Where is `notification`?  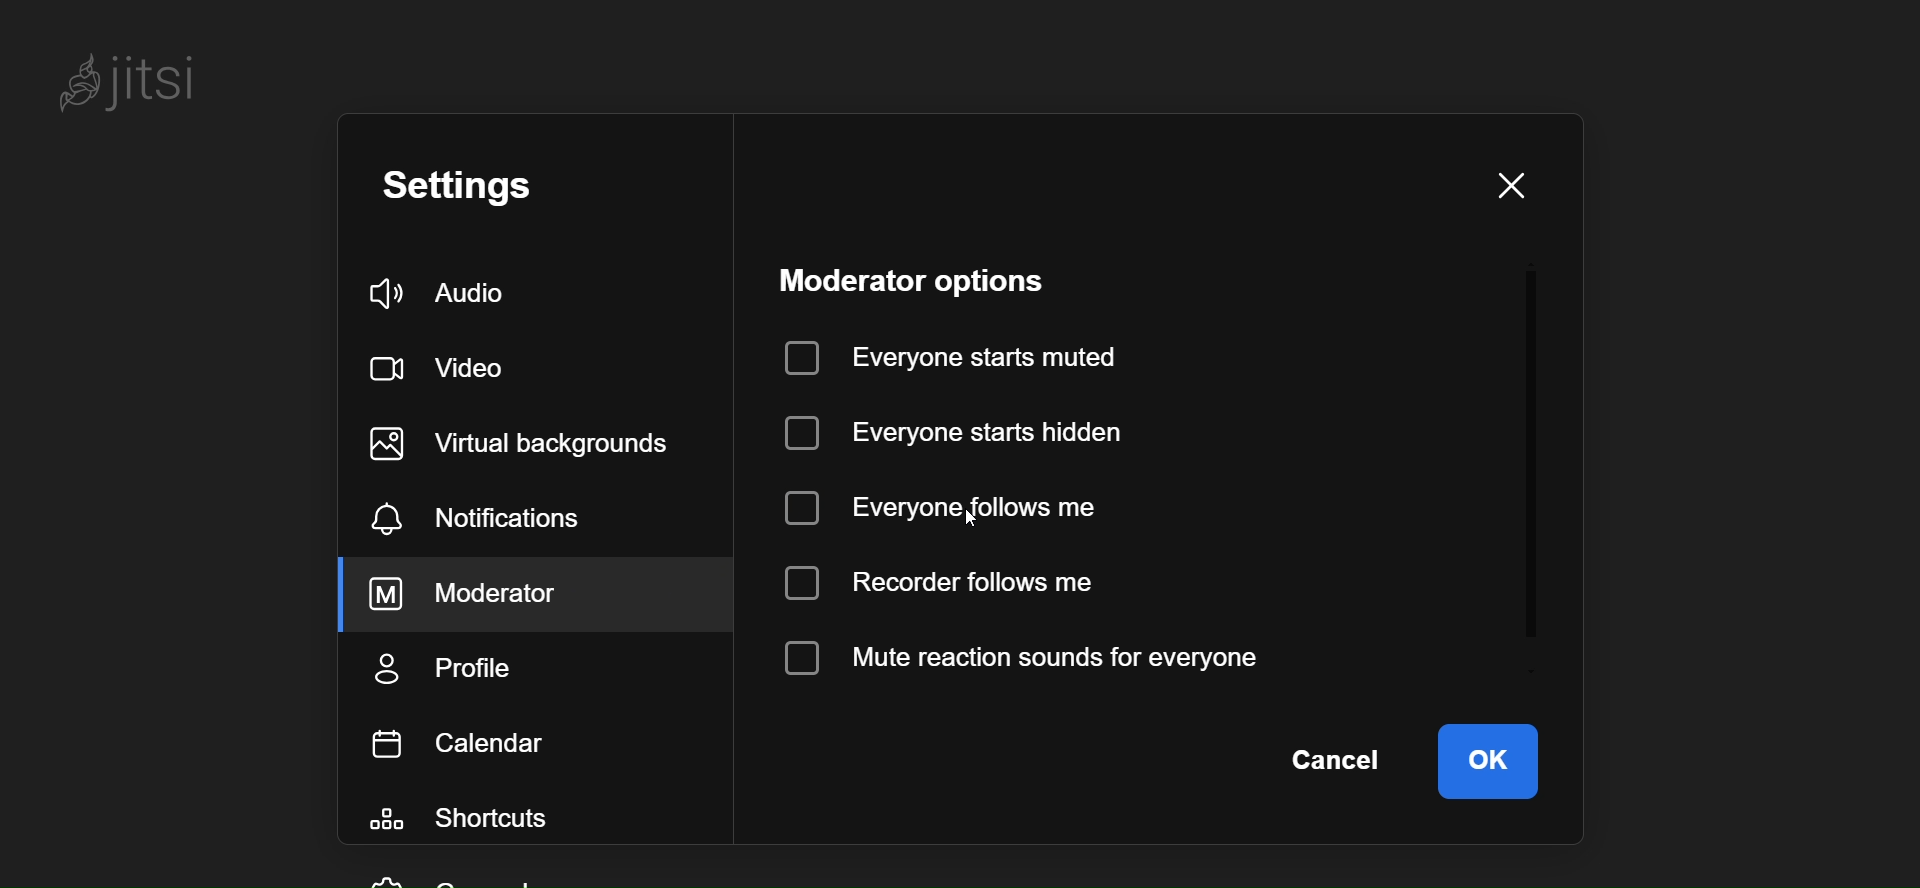 notification is located at coordinates (478, 522).